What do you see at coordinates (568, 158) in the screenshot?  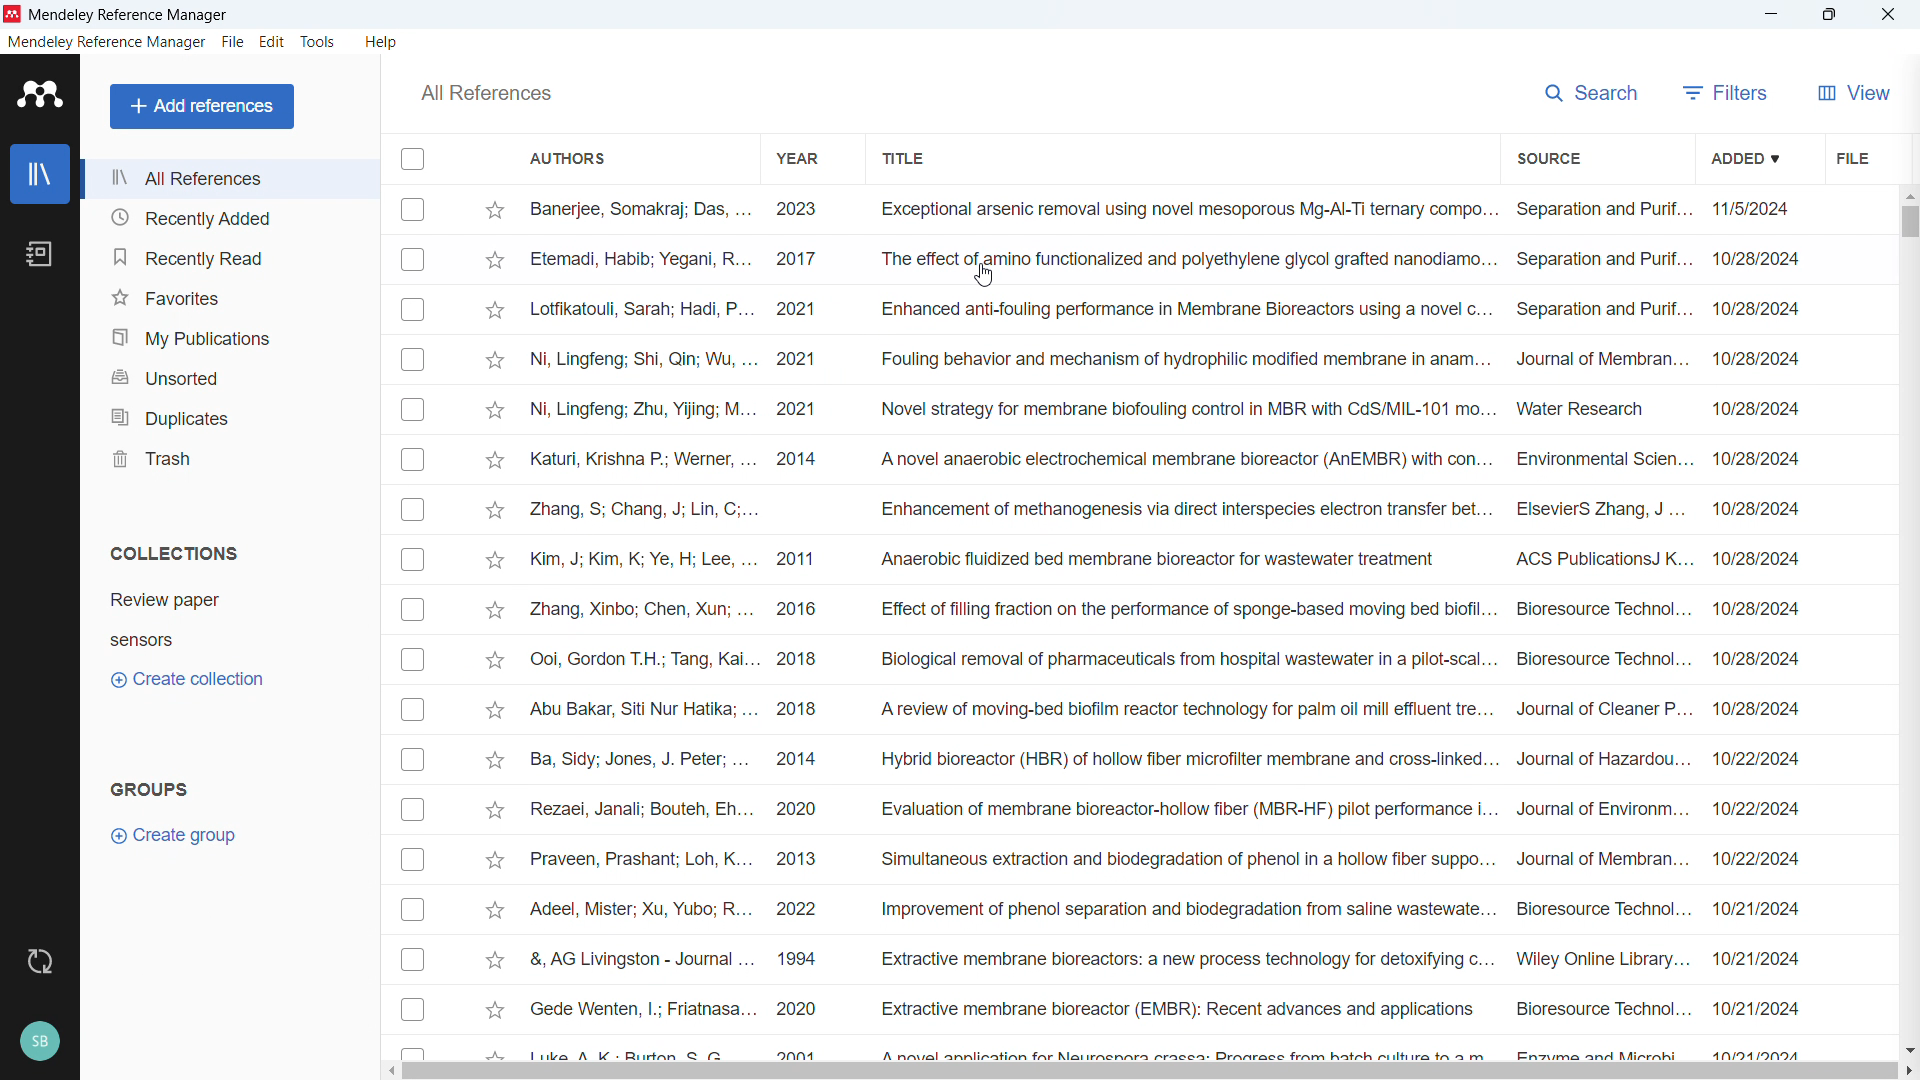 I see `Sort by authors ` at bounding box center [568, 158].